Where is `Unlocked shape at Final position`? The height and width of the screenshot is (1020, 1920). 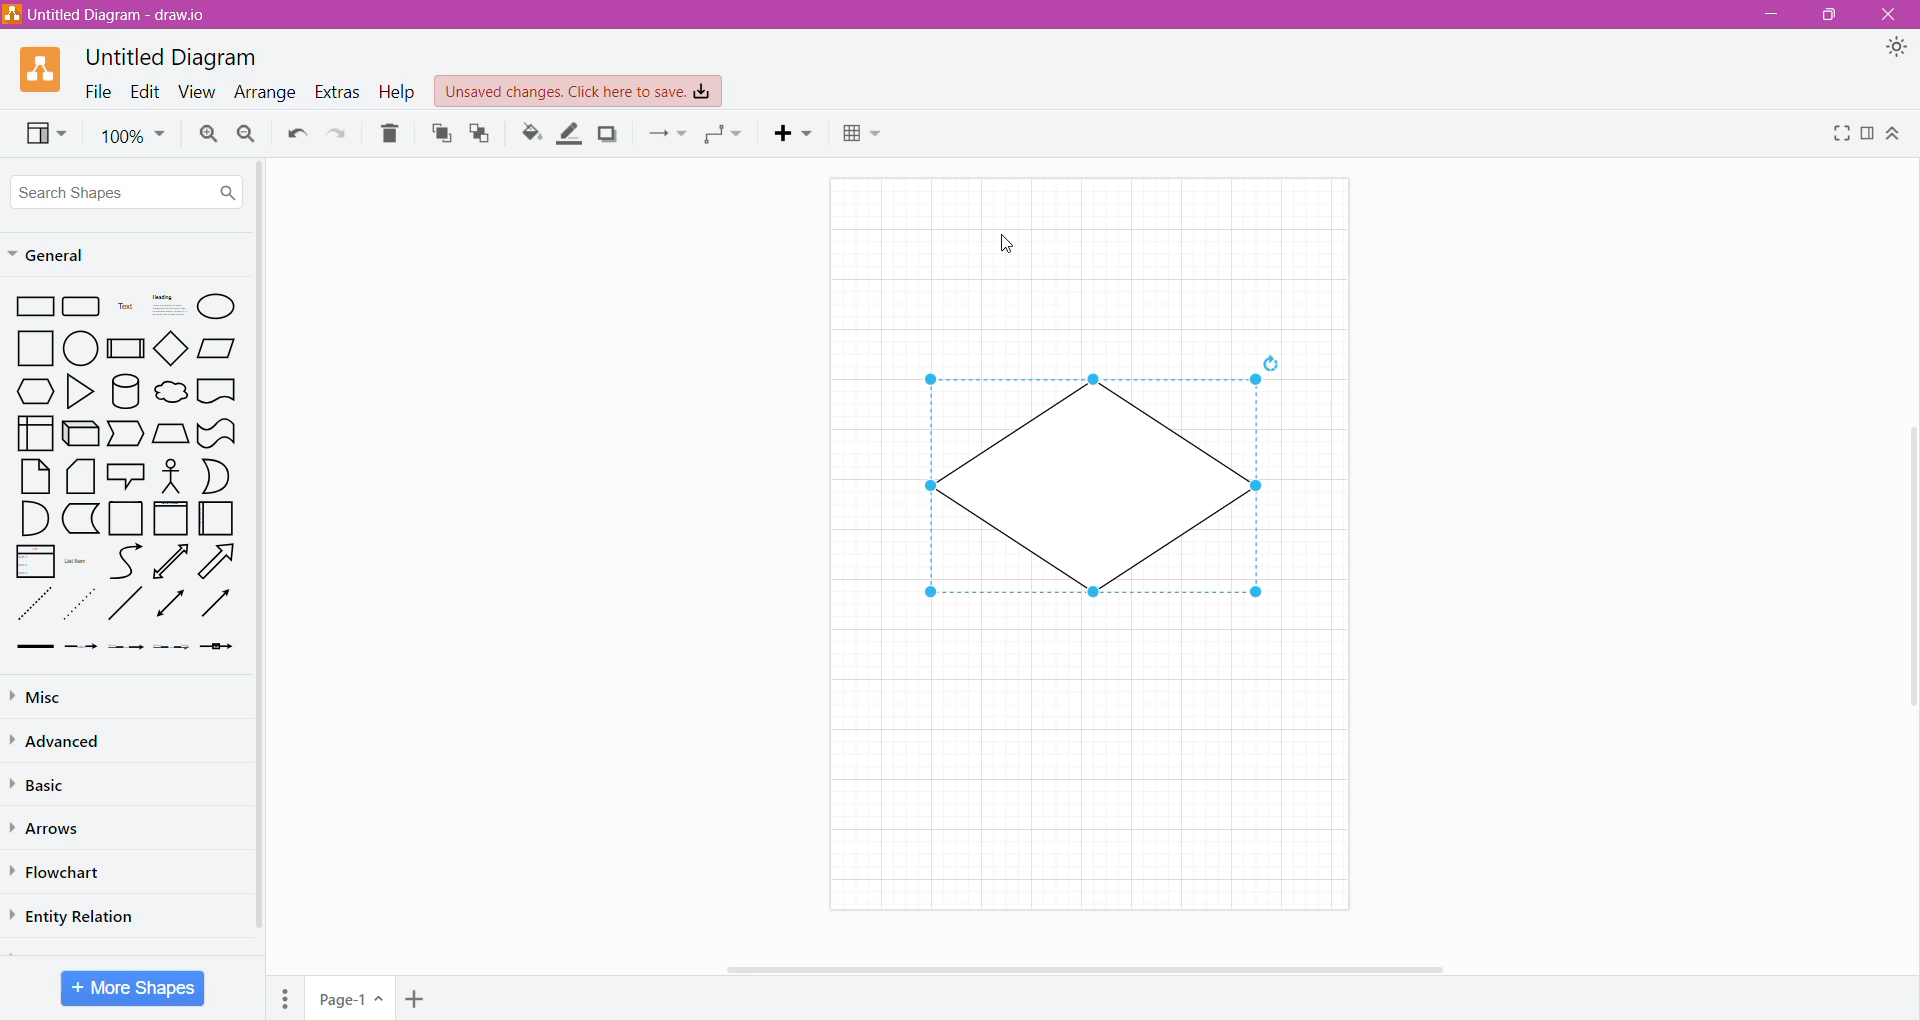
Unlocked shape at Final position is located at coordinates (1092, 488).